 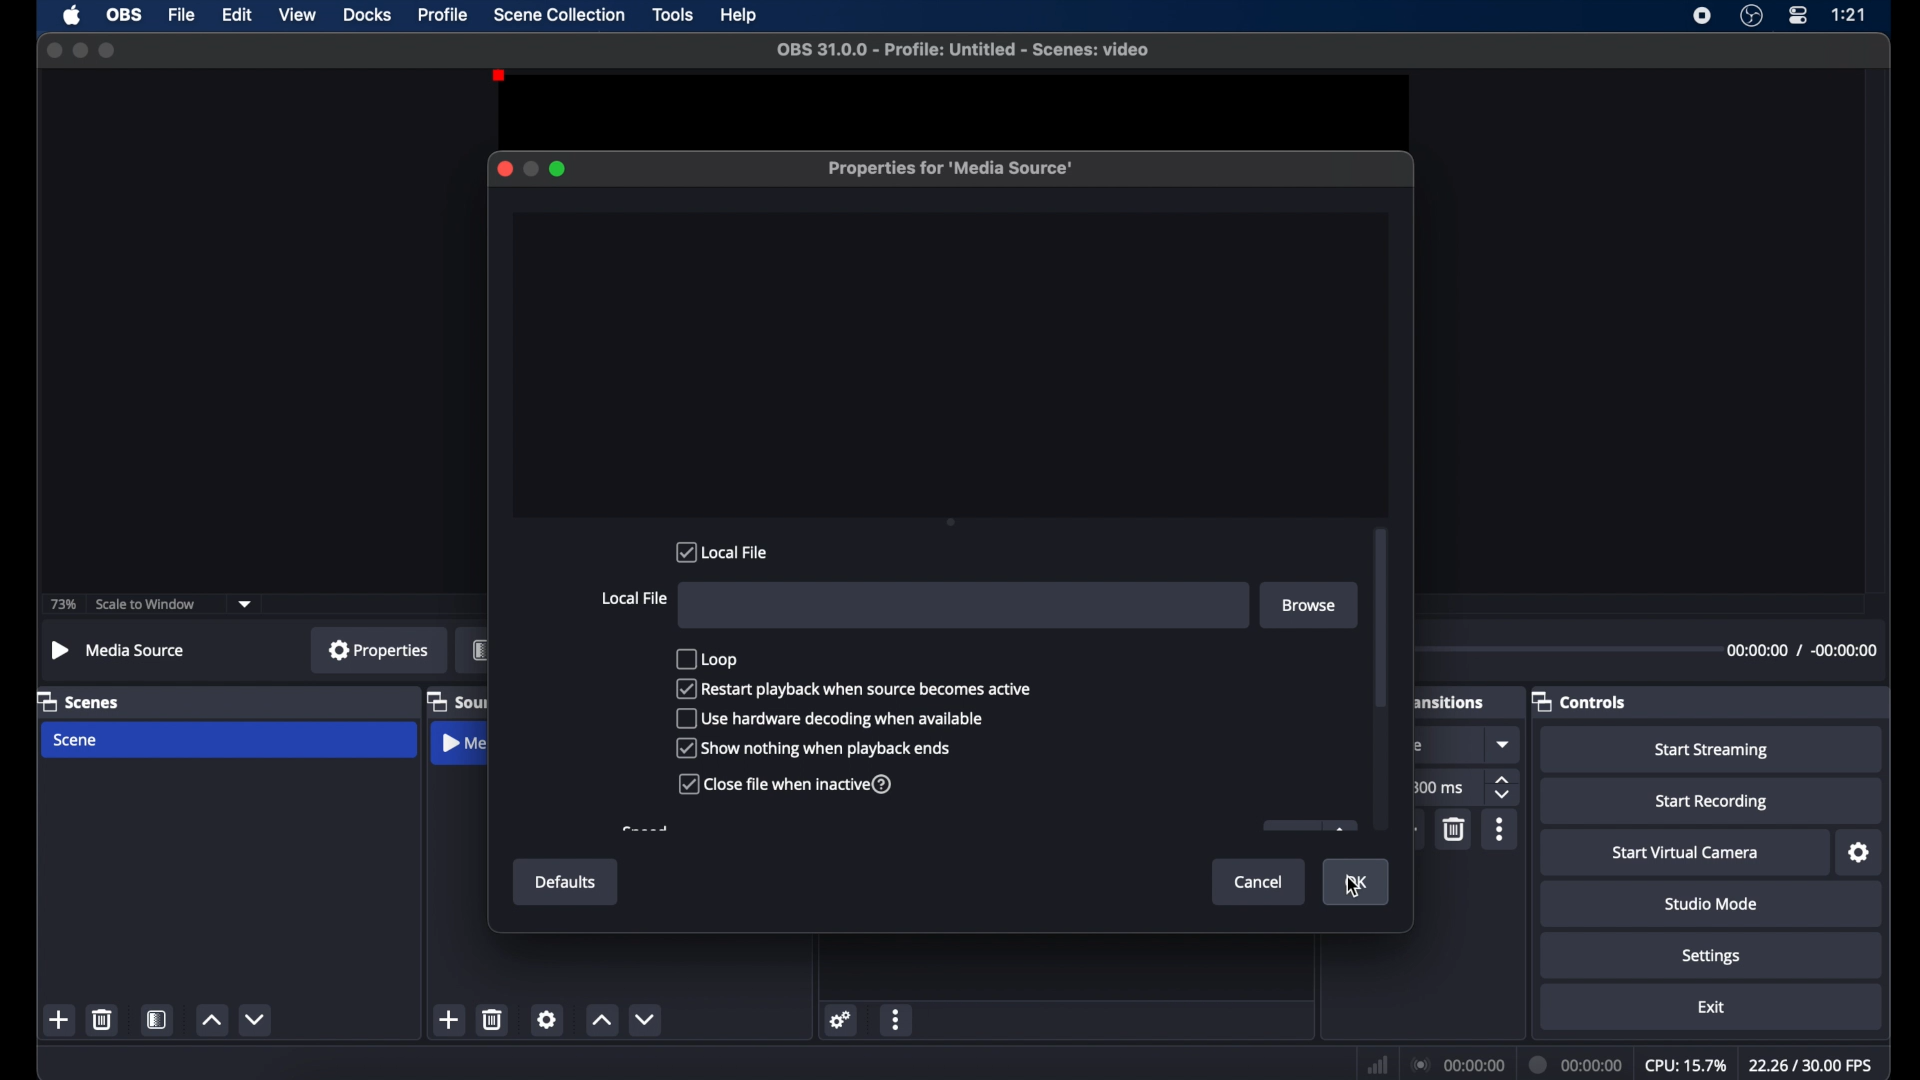 What do you see at coordinates (1381, 617) in the screenshot?
I see `scroll box` at bounding box center [1381, 617].